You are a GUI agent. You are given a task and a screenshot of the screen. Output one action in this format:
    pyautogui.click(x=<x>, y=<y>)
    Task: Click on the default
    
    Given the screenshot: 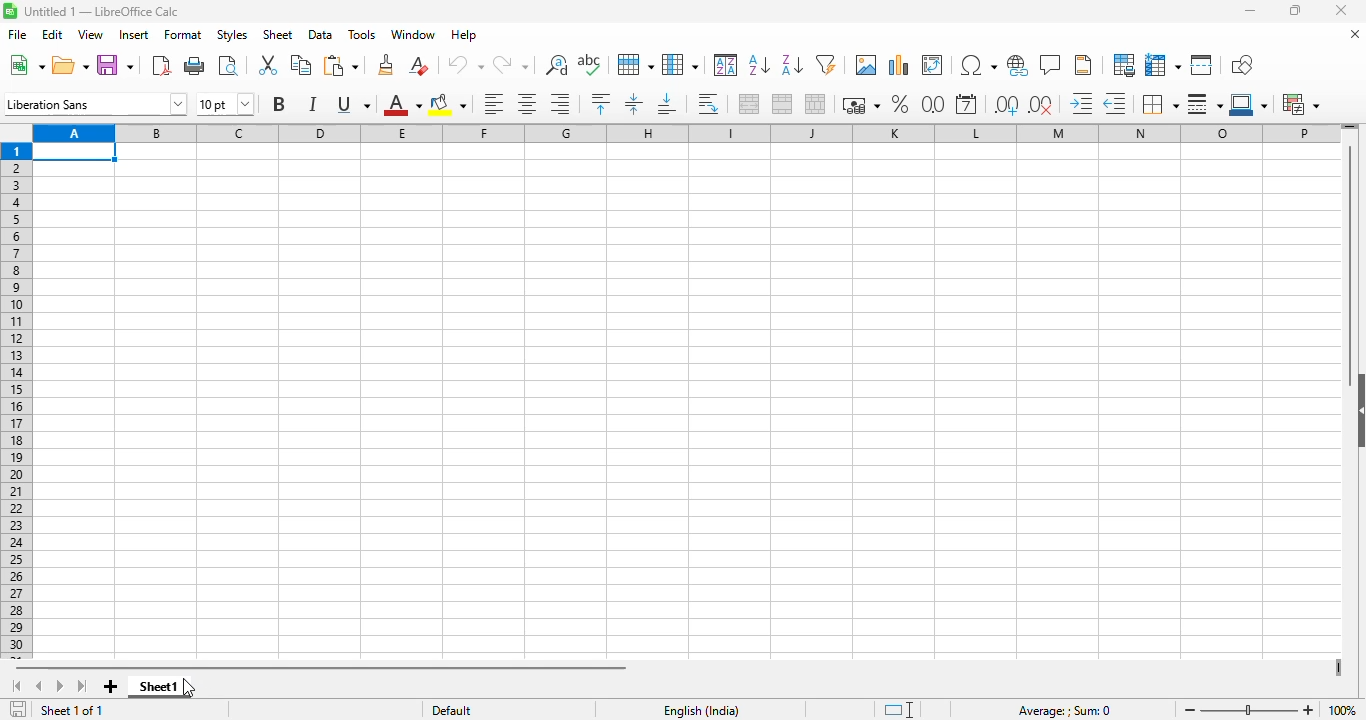 What is the action you would take?
    pyautogui.click(x=452, y=710)
    